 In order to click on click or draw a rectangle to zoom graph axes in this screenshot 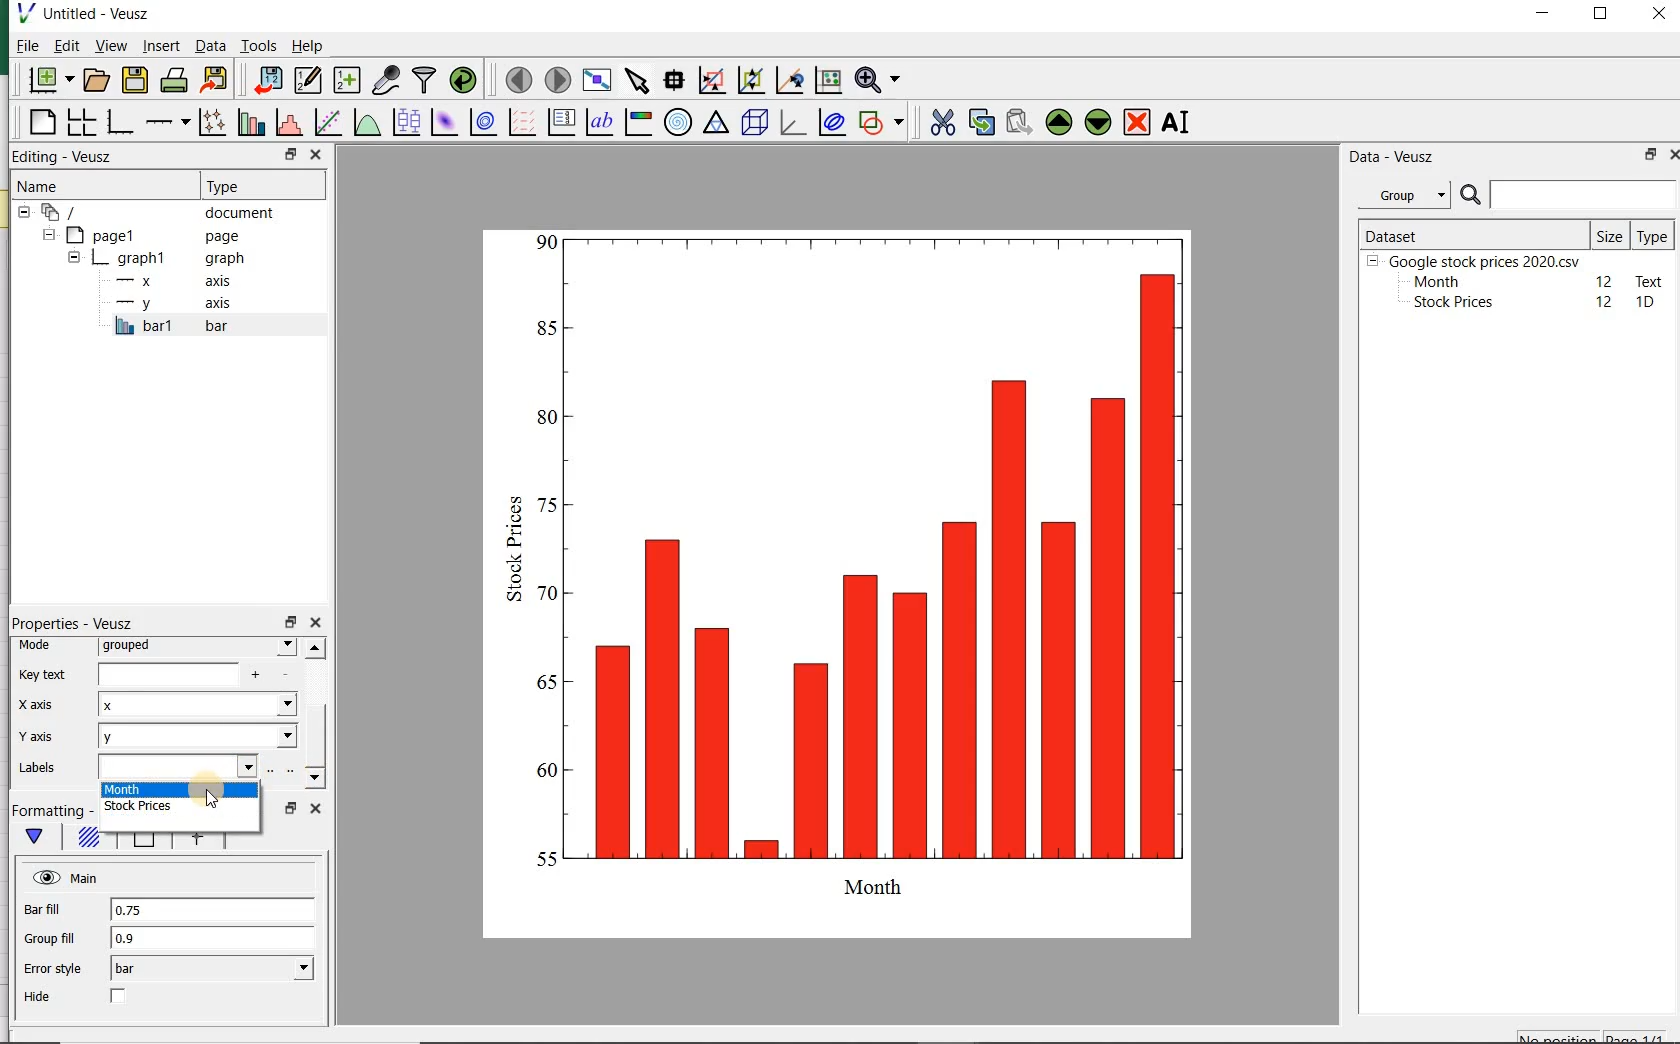, I will do `click(711, 80)`.